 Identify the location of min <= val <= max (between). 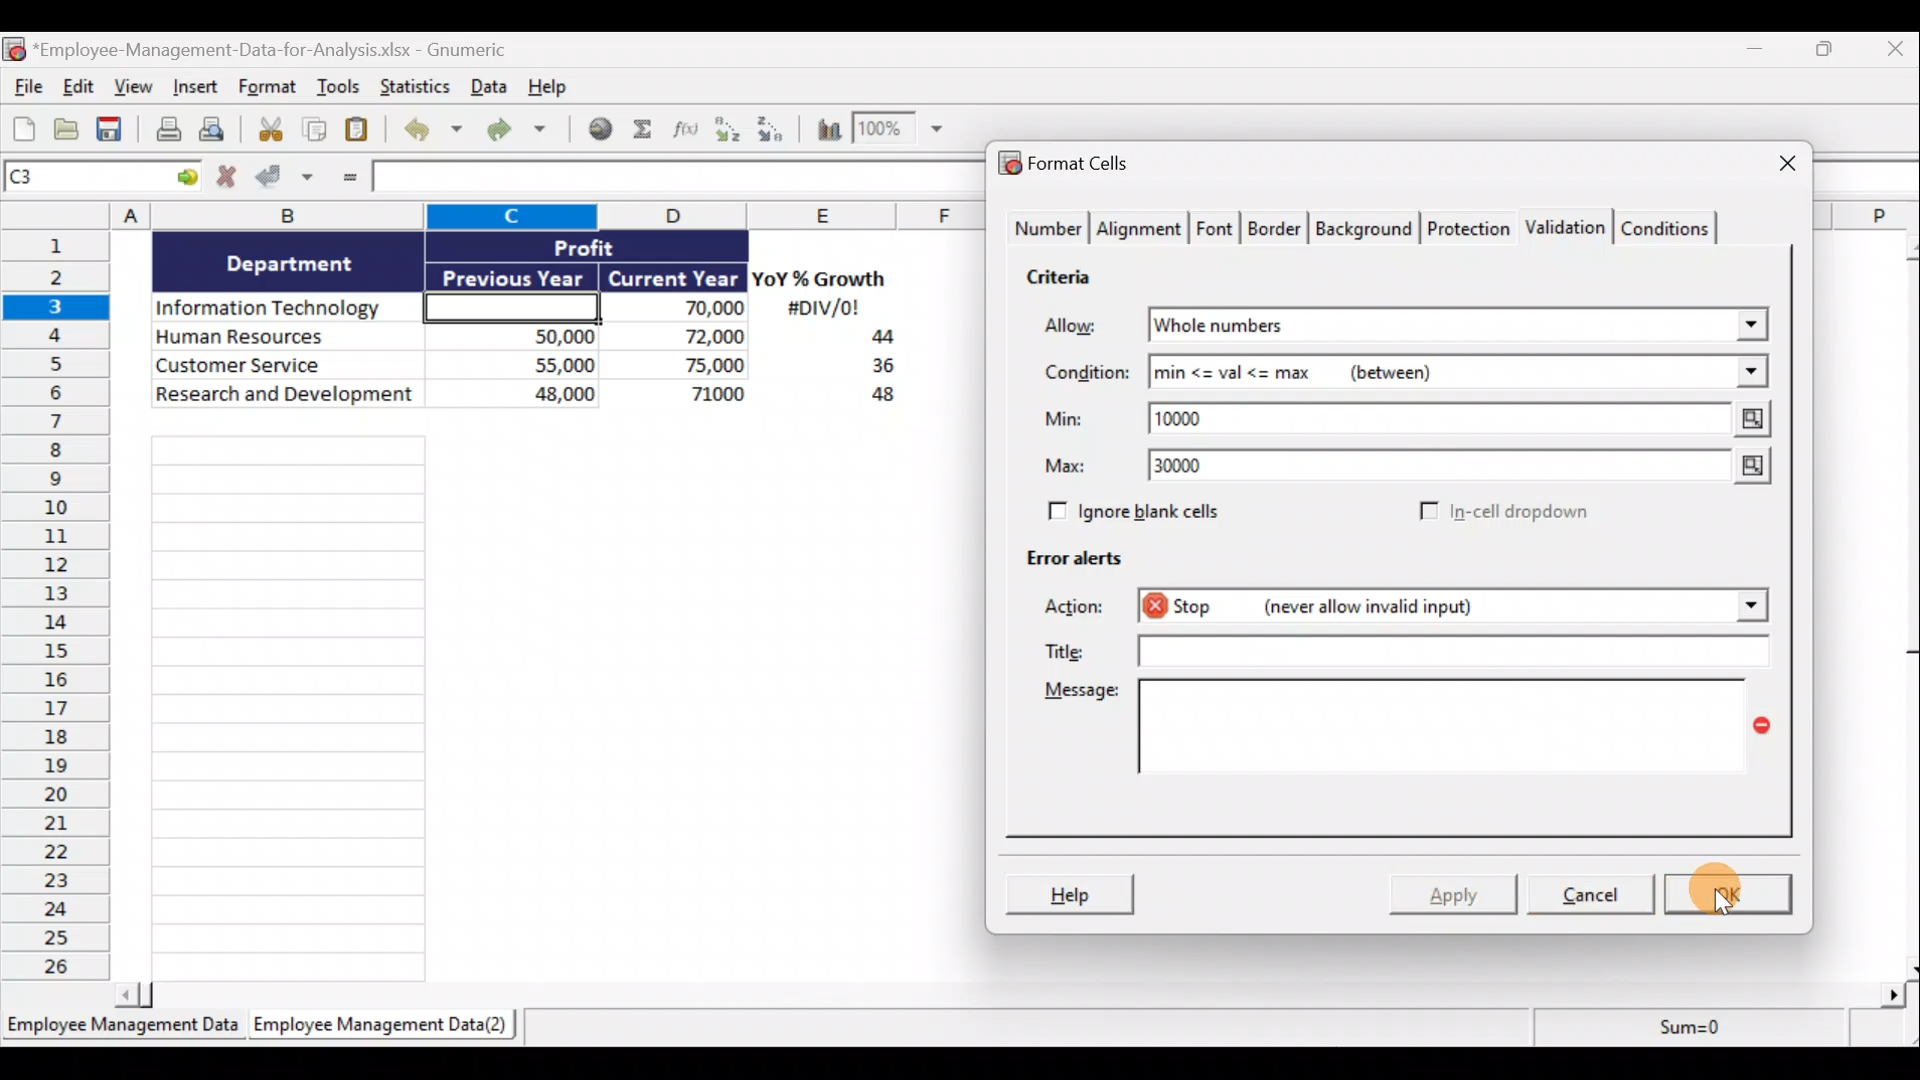
(1432, 376).